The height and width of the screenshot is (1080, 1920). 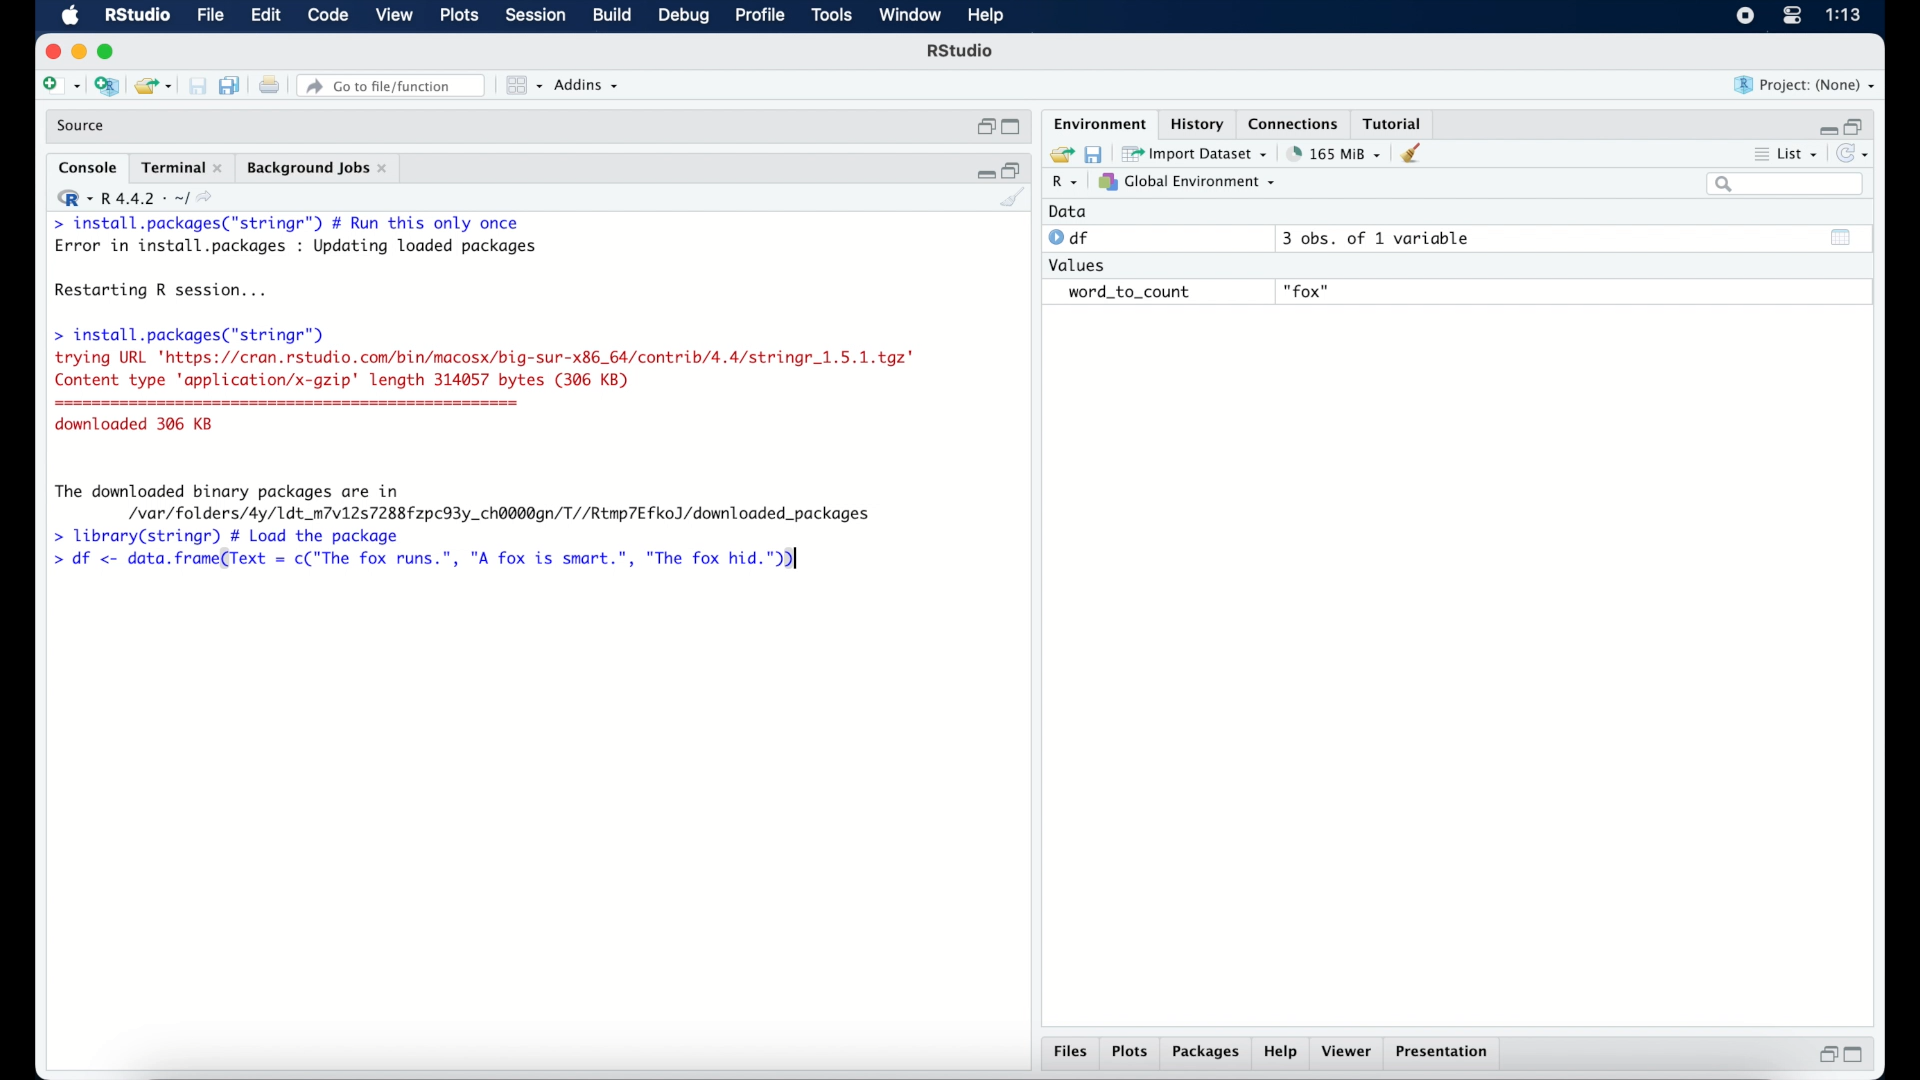 I want to click on minimize, so click(x=1825, y=129).